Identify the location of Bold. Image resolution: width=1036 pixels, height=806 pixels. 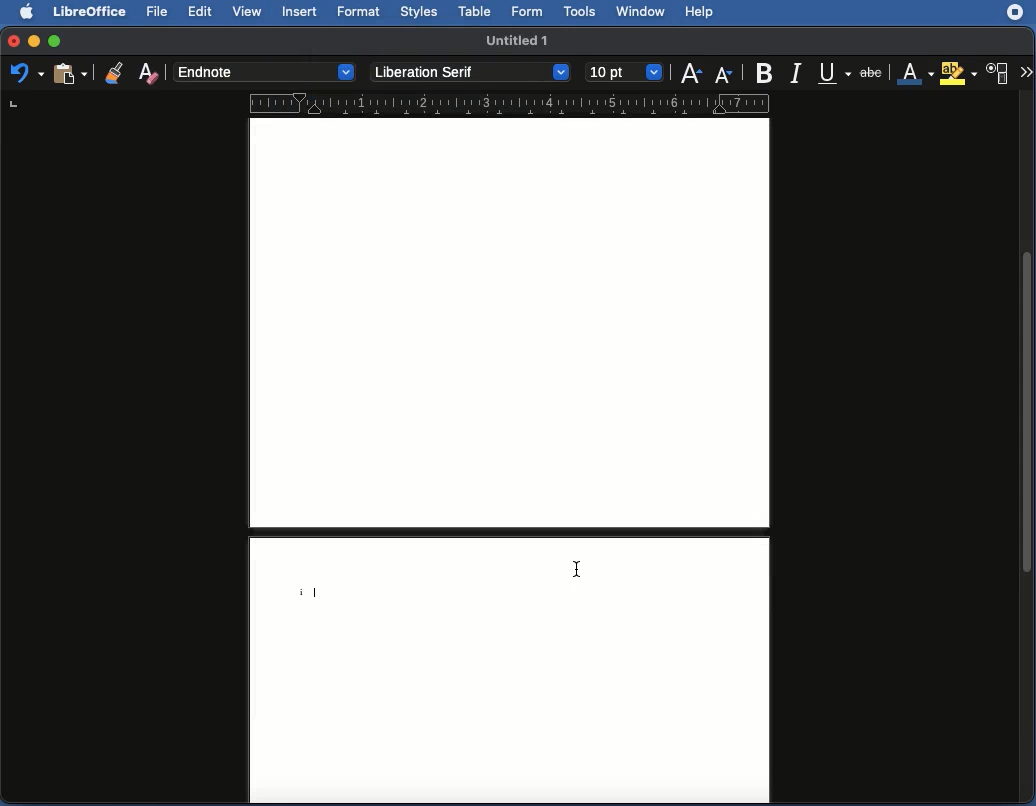
(766, 72).